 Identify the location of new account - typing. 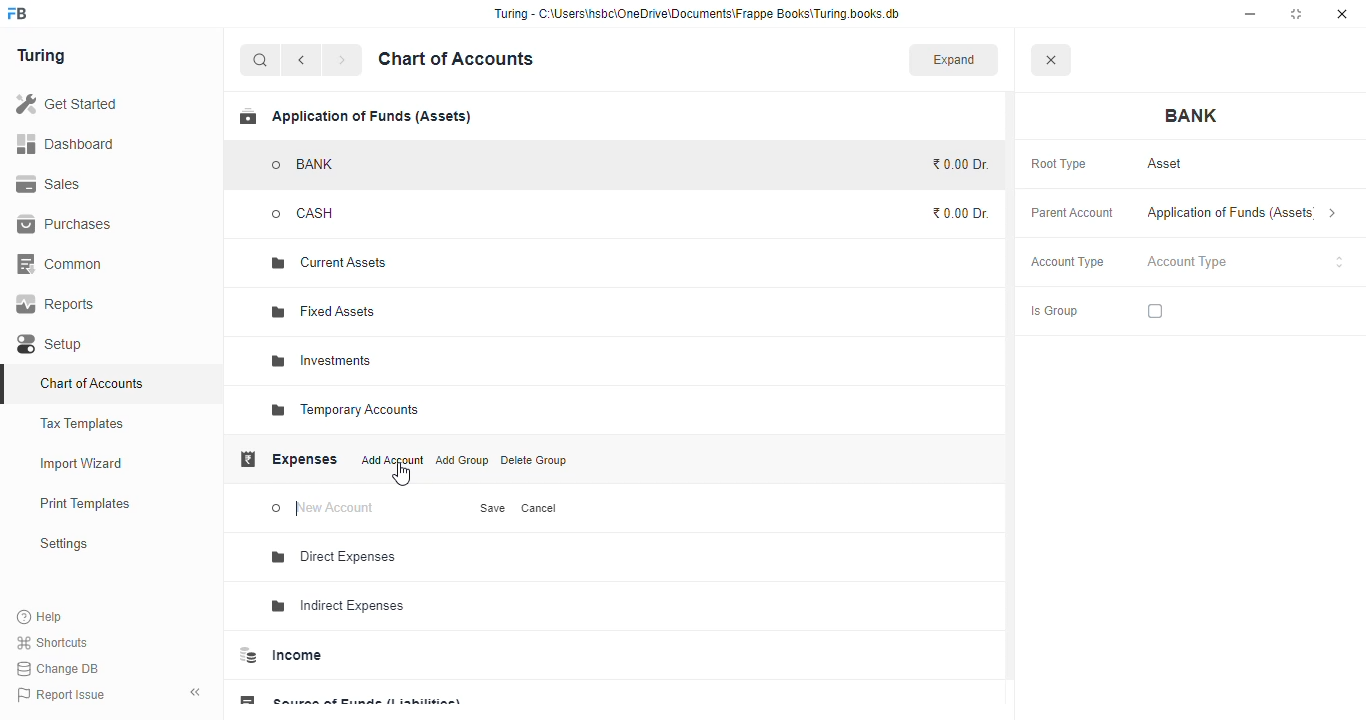
(326, 509).